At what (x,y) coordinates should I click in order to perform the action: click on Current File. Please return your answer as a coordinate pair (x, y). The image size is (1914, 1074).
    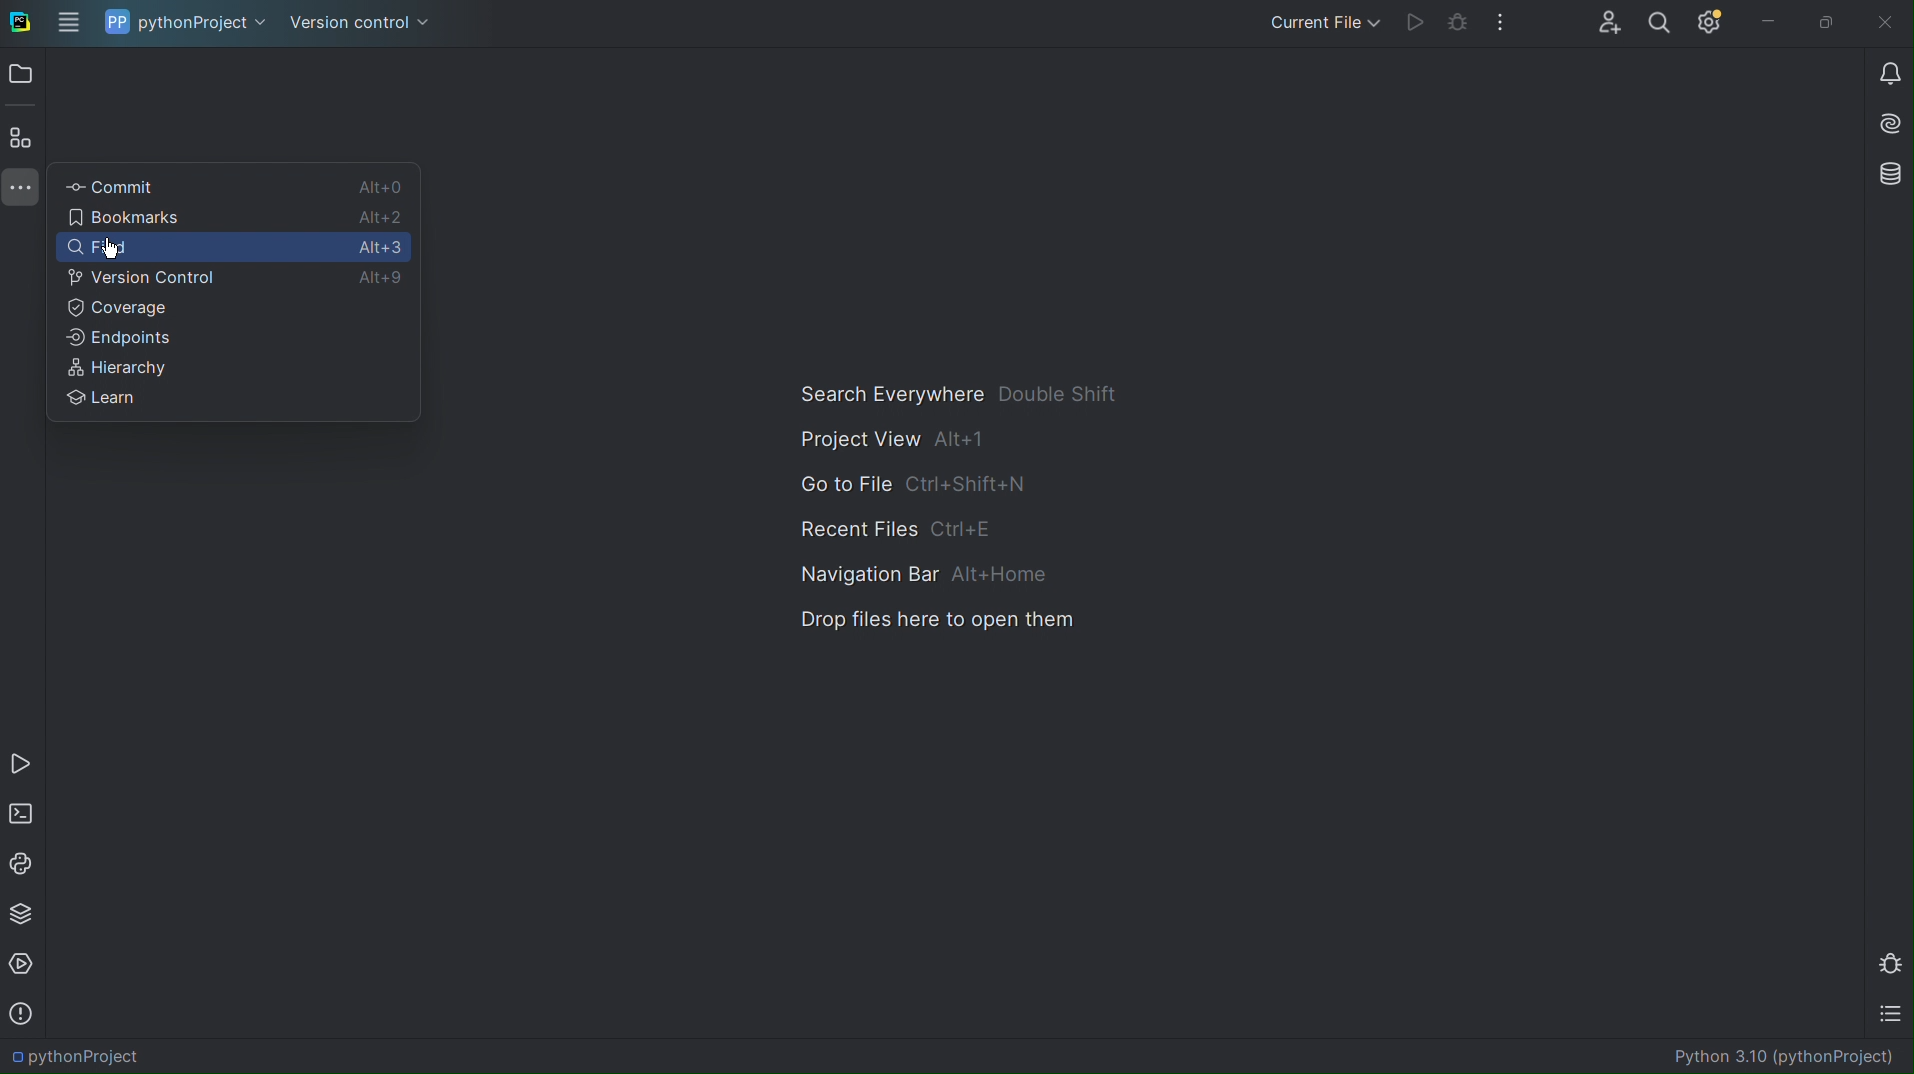
    Looking at the image, I should click on (1320, 25).